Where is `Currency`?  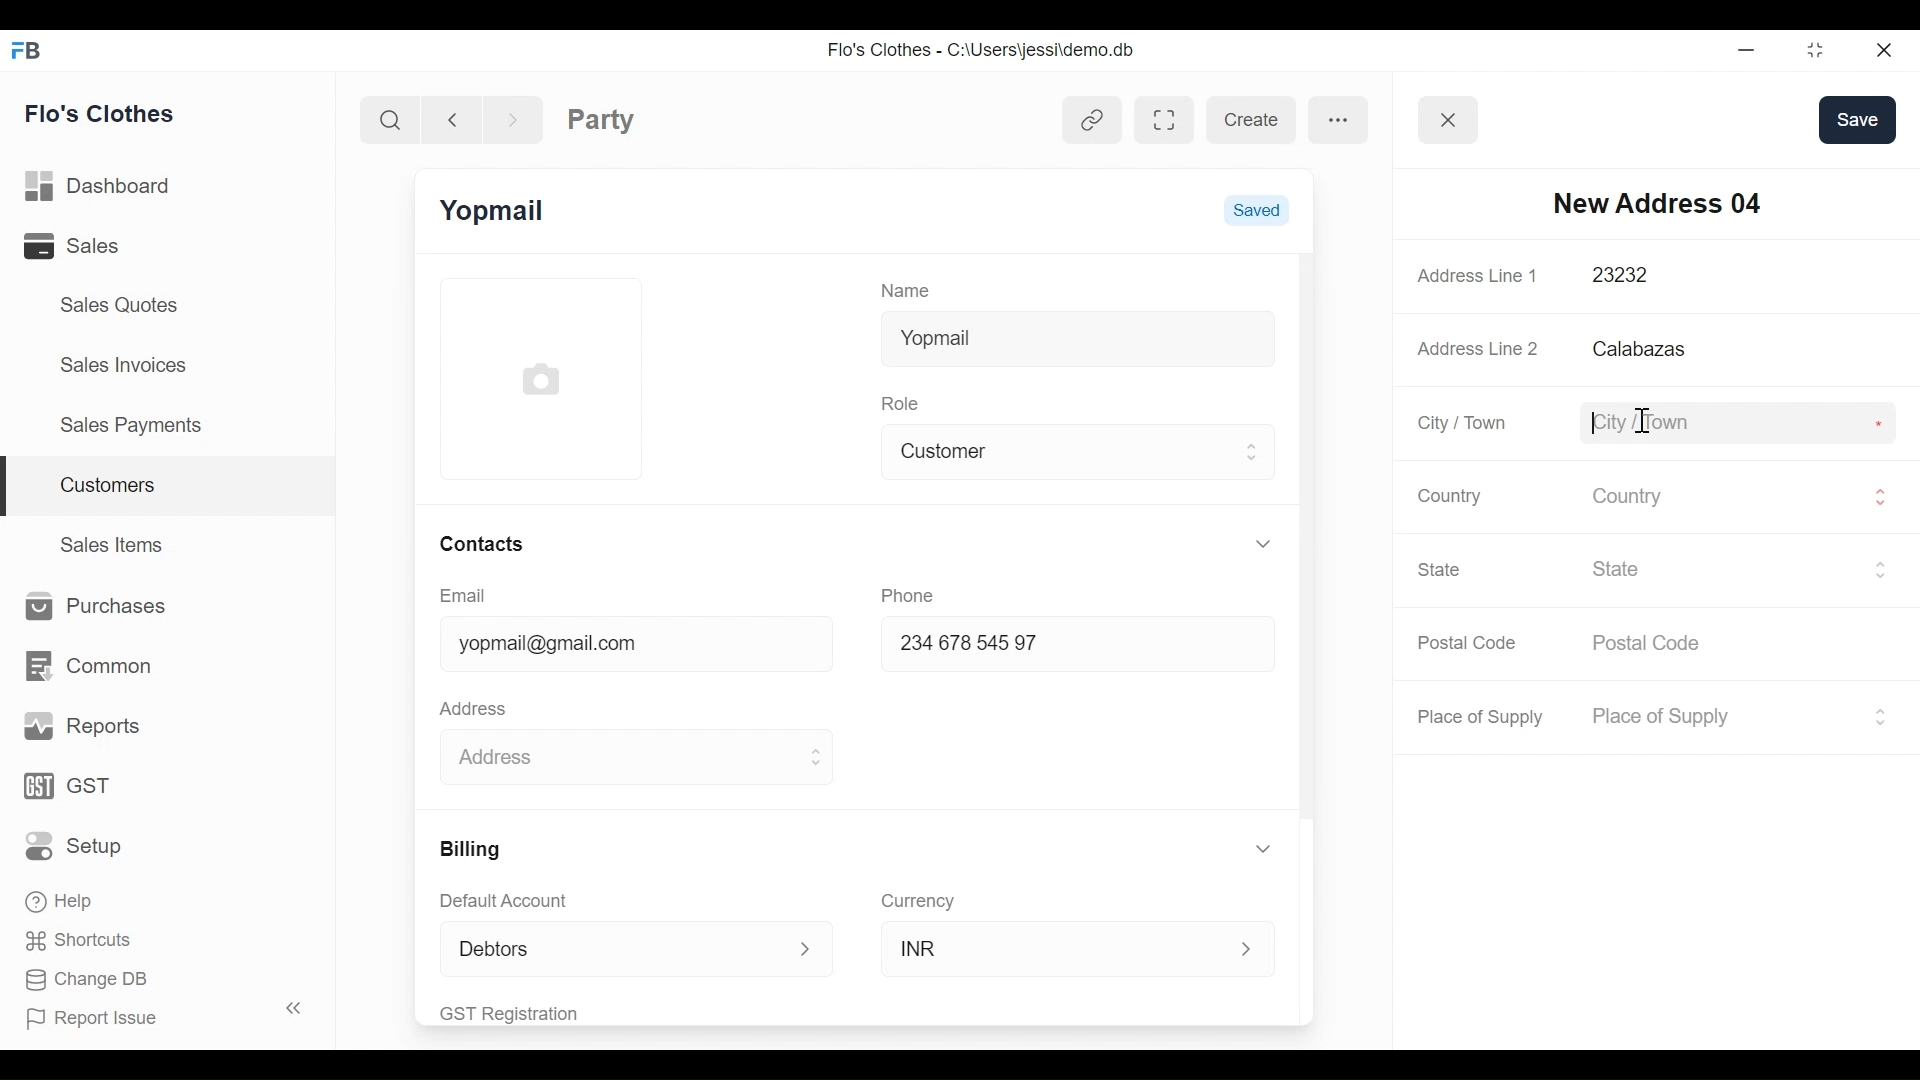 Currency is located at coordinates (919, 900).